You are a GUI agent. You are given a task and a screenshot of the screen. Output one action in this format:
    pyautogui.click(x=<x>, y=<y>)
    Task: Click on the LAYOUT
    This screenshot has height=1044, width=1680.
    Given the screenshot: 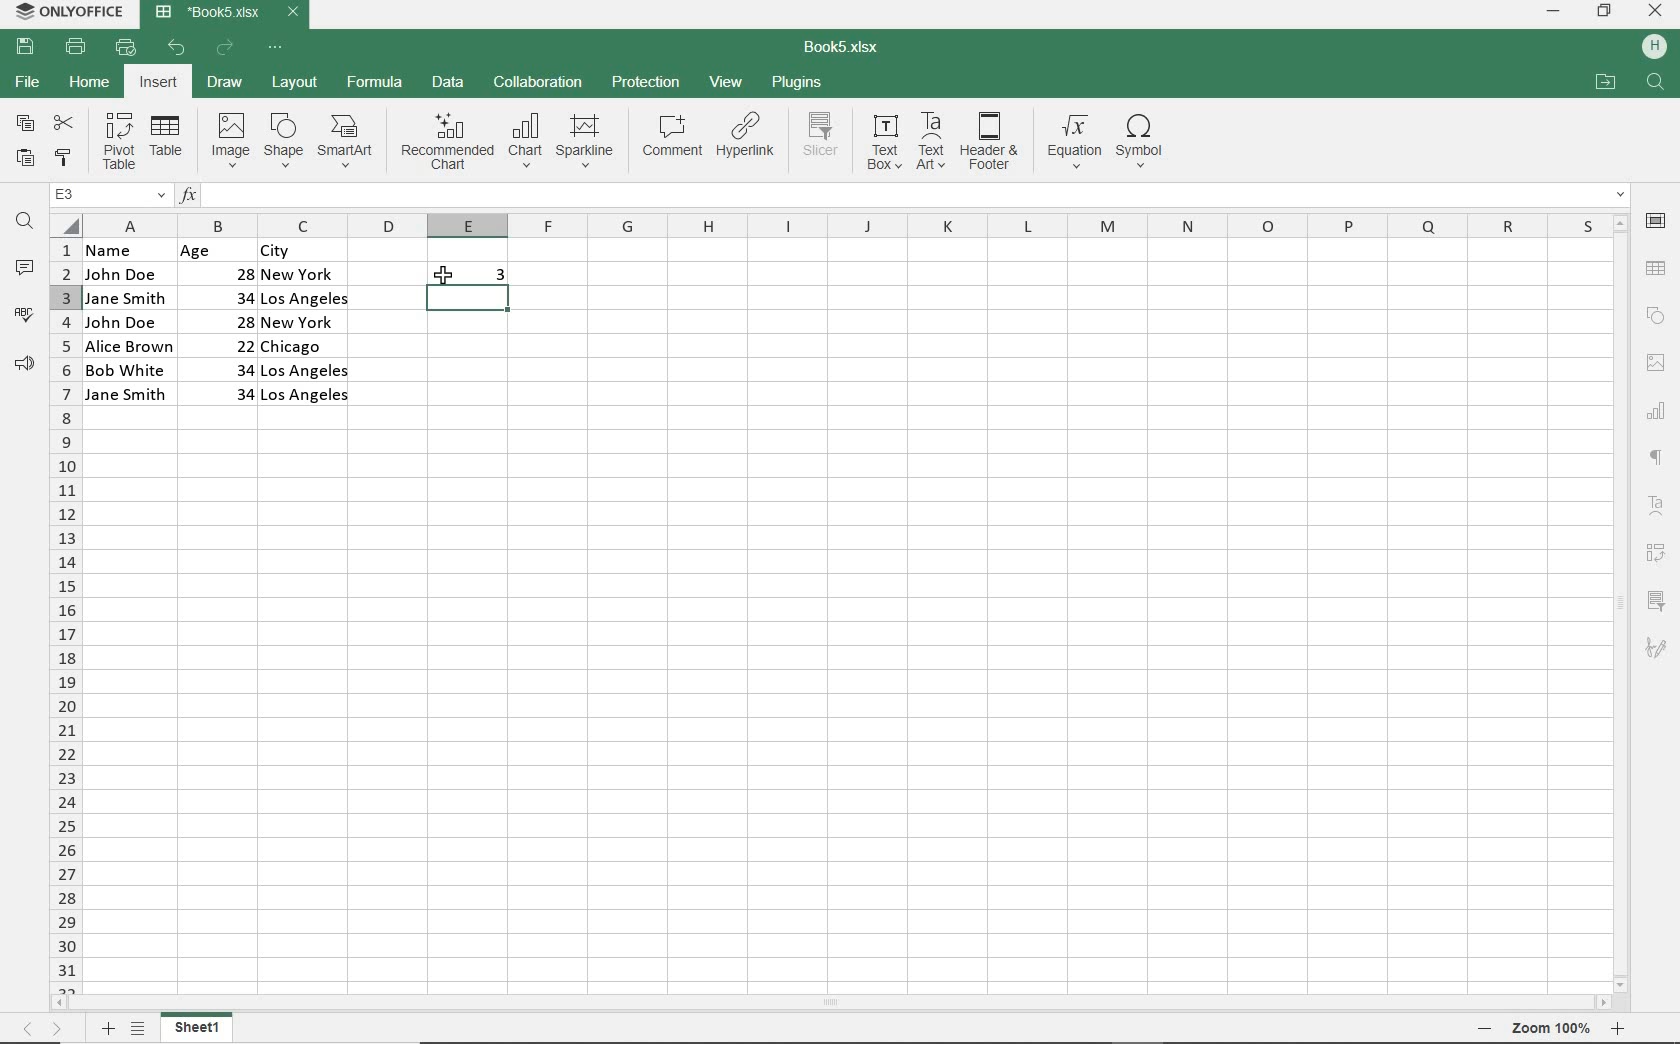 What is the action you would take?
    pyautogui.click(x=295, y=83)
    